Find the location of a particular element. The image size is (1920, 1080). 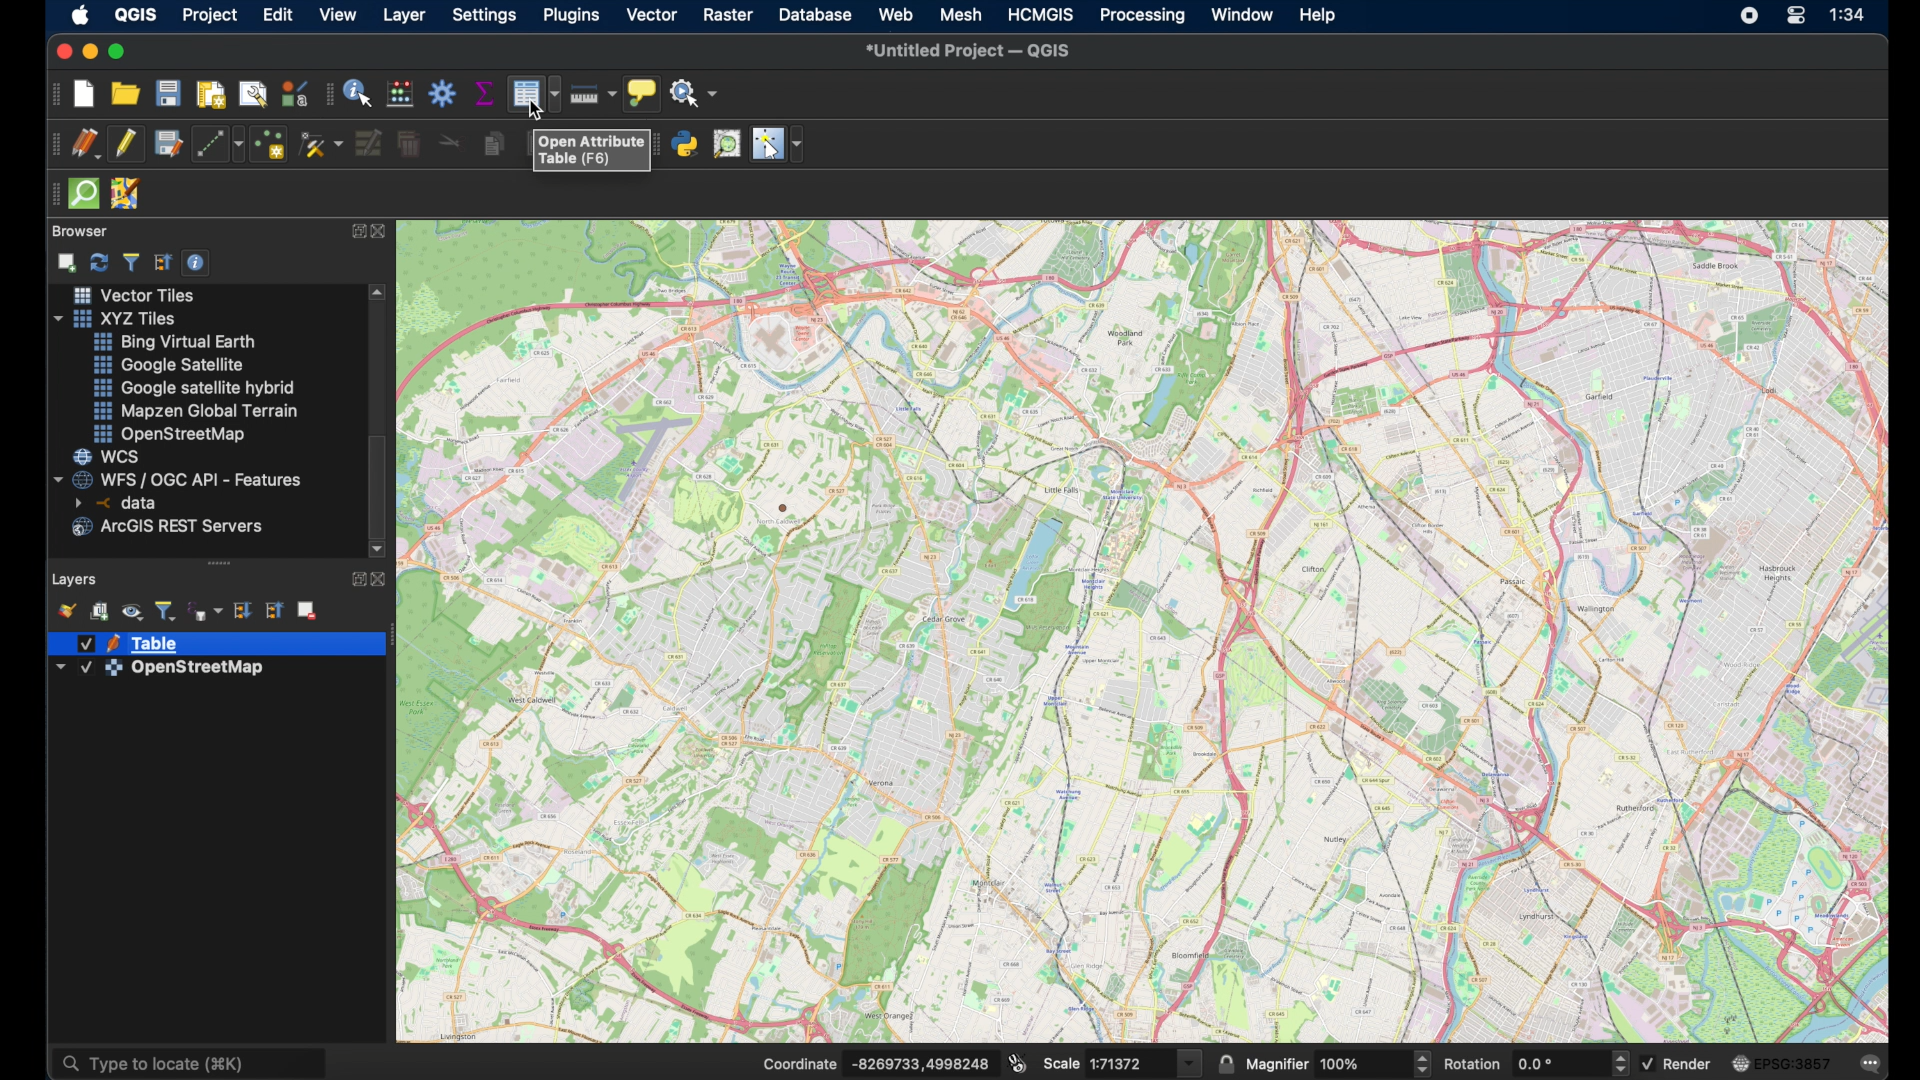

maximize is located at coordinates (121, 51).